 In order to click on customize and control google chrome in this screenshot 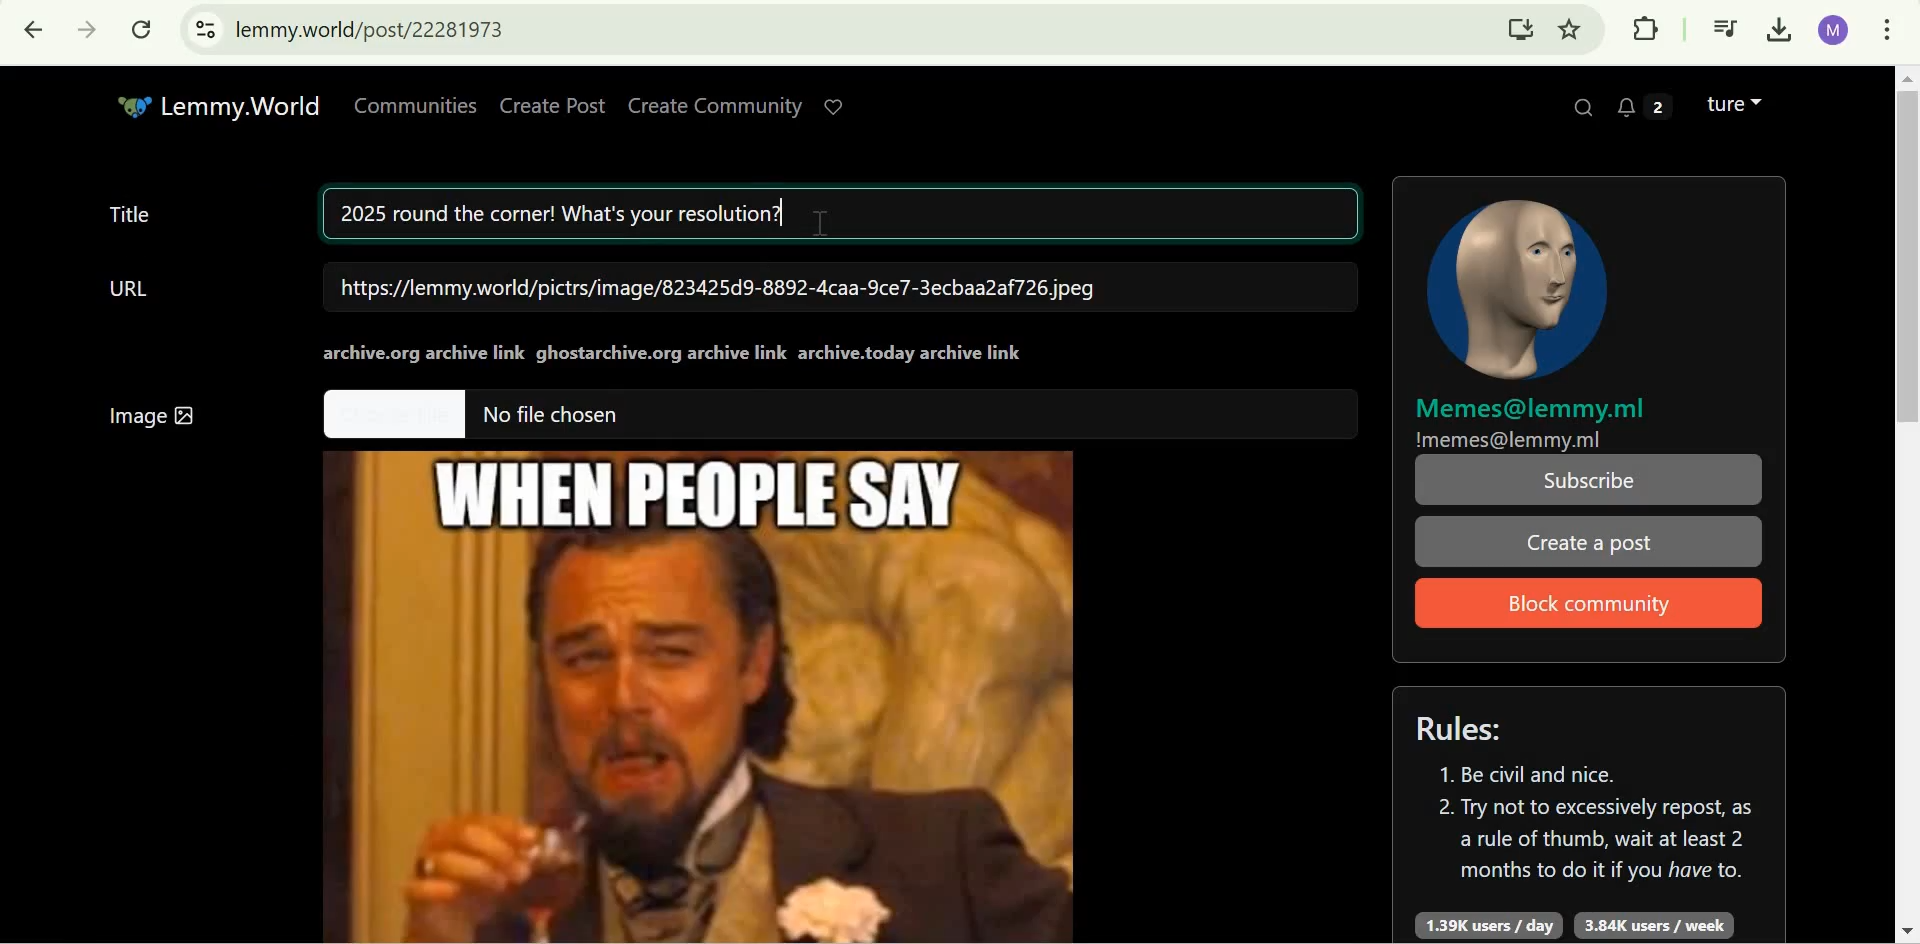, I will do `click(1887, 33)`.